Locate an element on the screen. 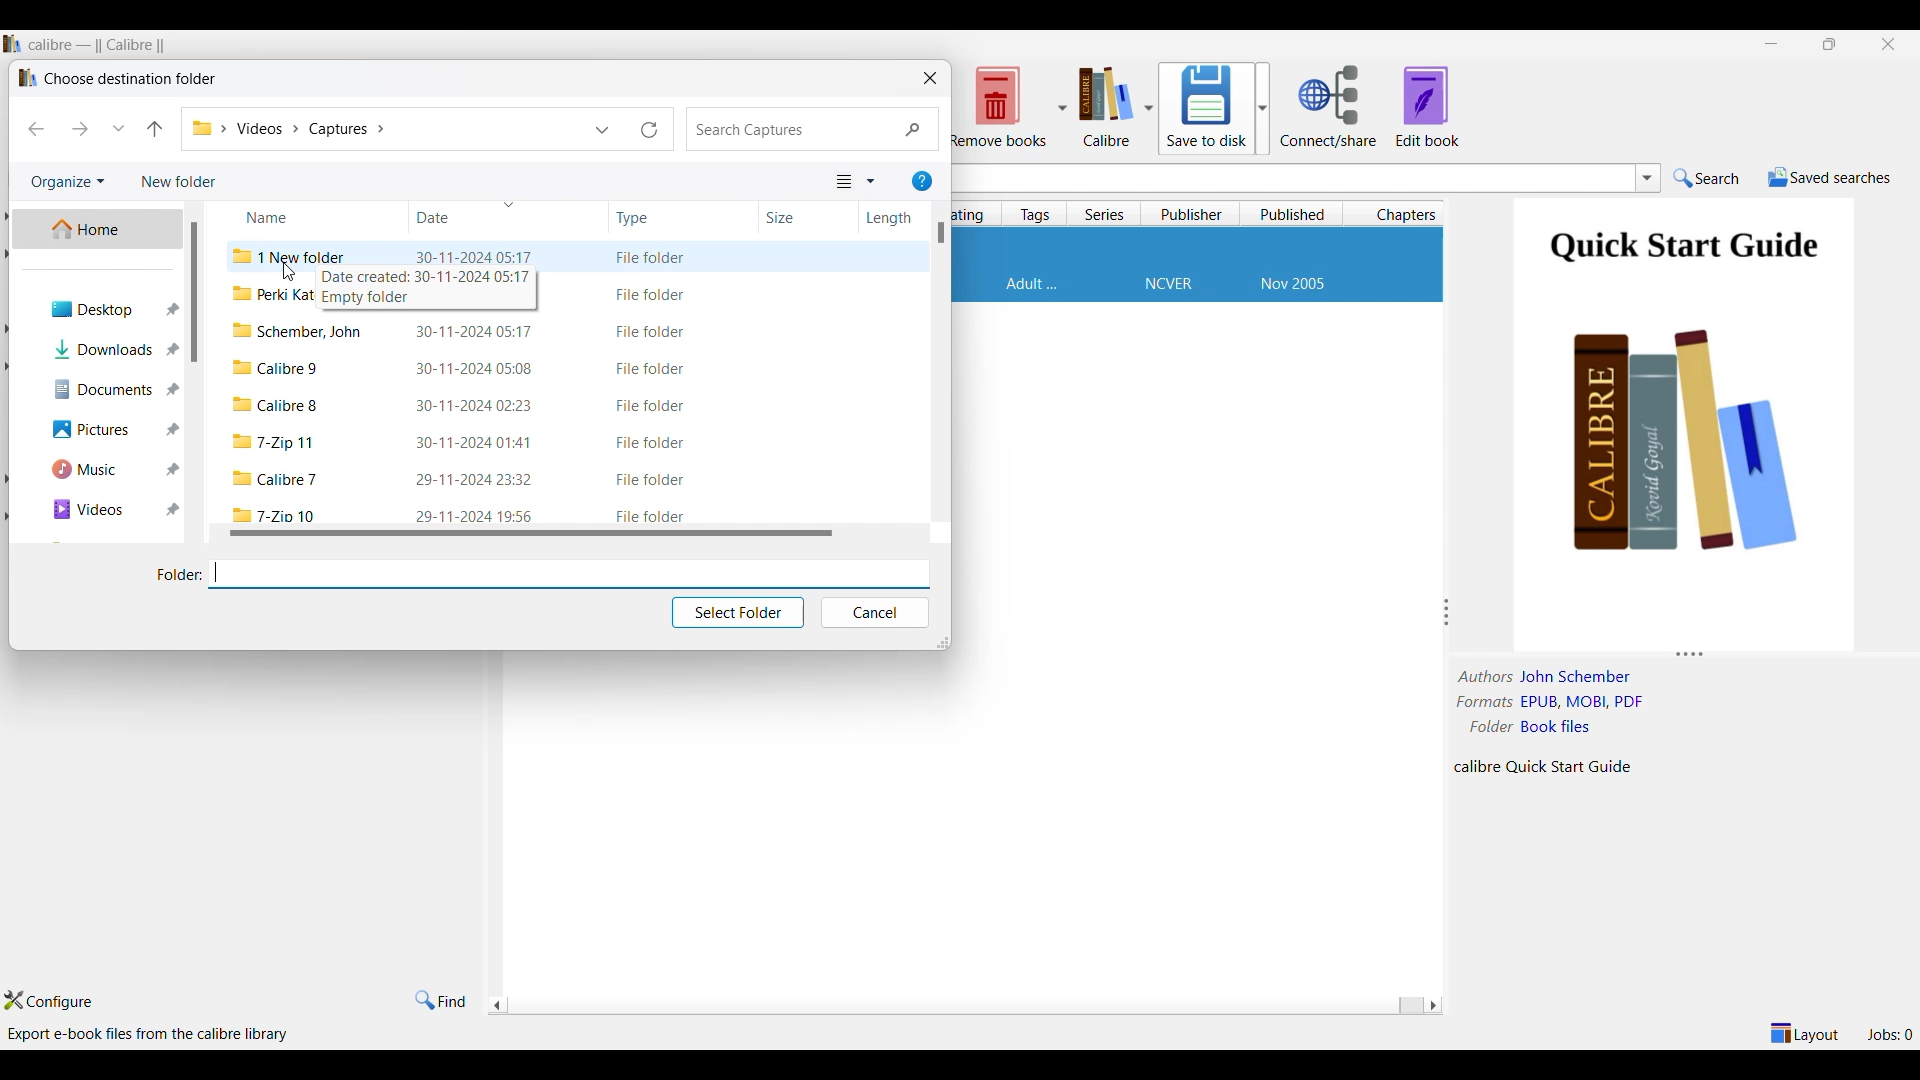 This screenshot has height=1080, width=1920. date created is located at coordinates (428, 278).